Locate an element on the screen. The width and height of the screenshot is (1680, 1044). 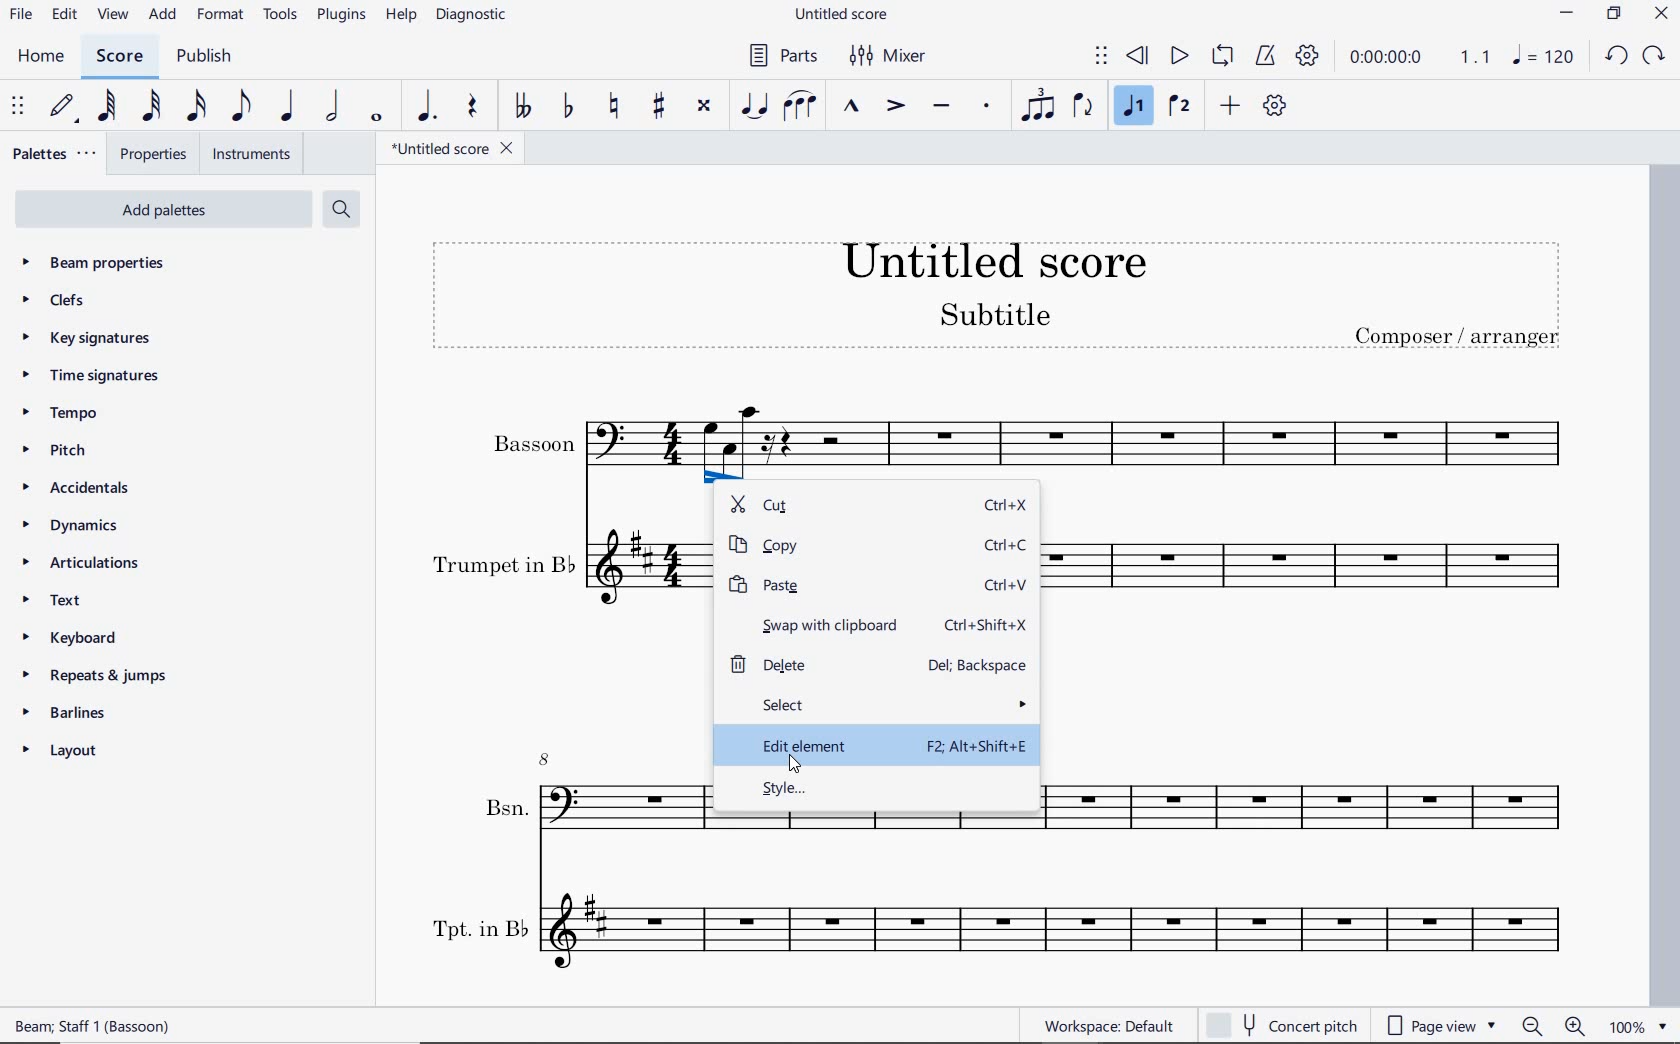
home is located at coordinates (37, 57).